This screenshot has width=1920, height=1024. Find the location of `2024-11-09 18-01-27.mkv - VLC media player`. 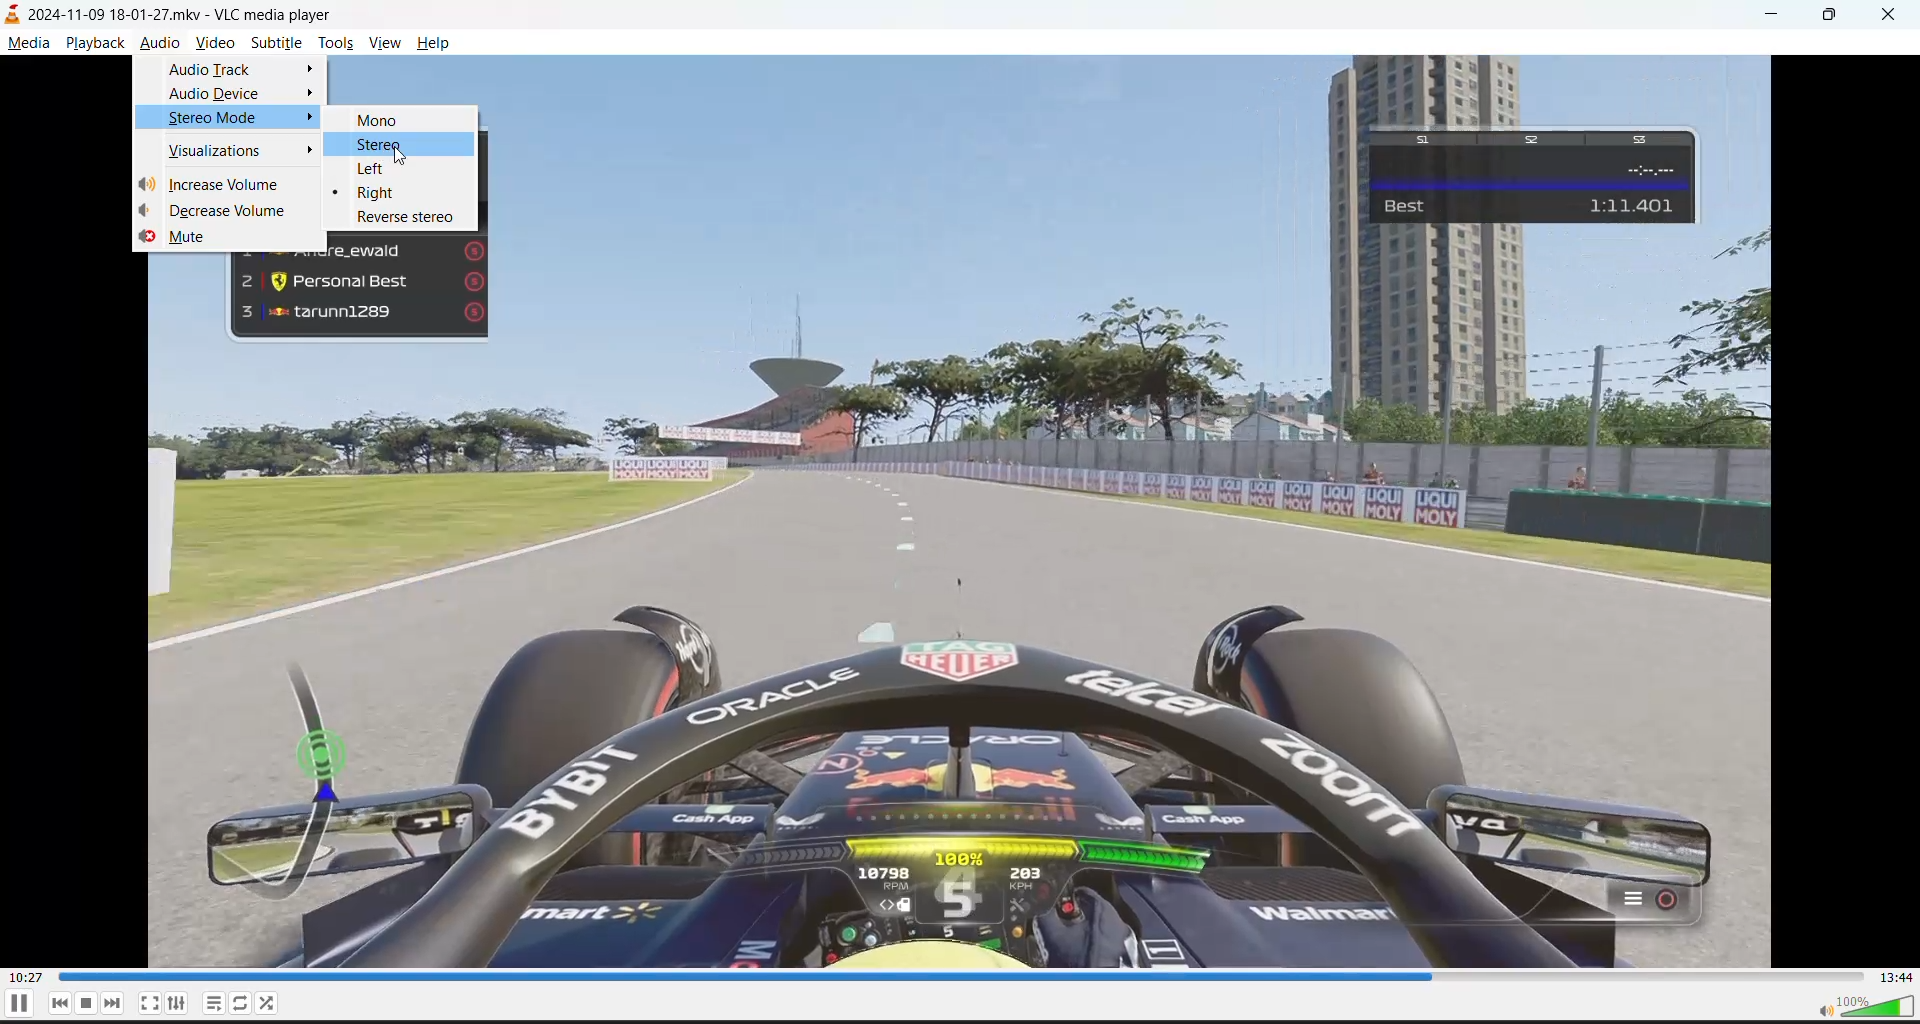

2024-11-09 18-01-27.mkv - VLC media player is located at coordinates (170, 14).